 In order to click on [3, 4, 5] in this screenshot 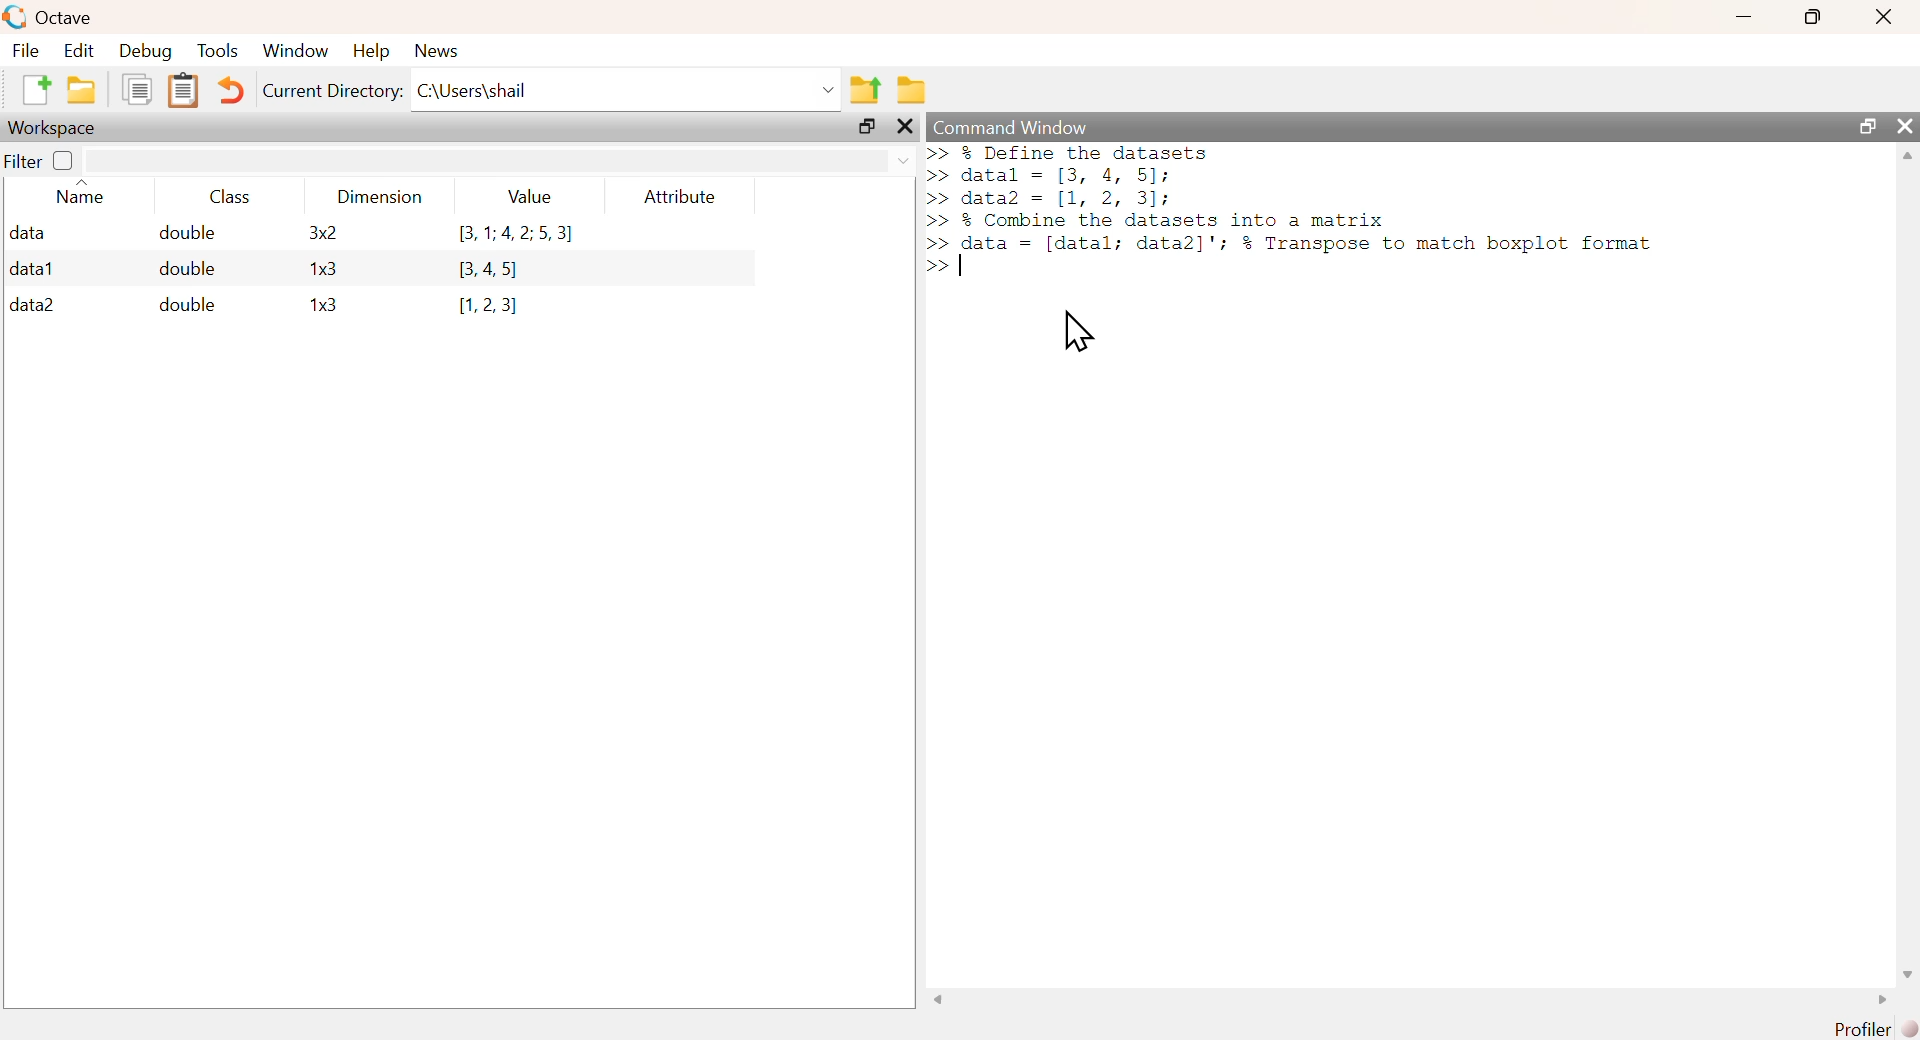, I will do `click(493, 270)`.